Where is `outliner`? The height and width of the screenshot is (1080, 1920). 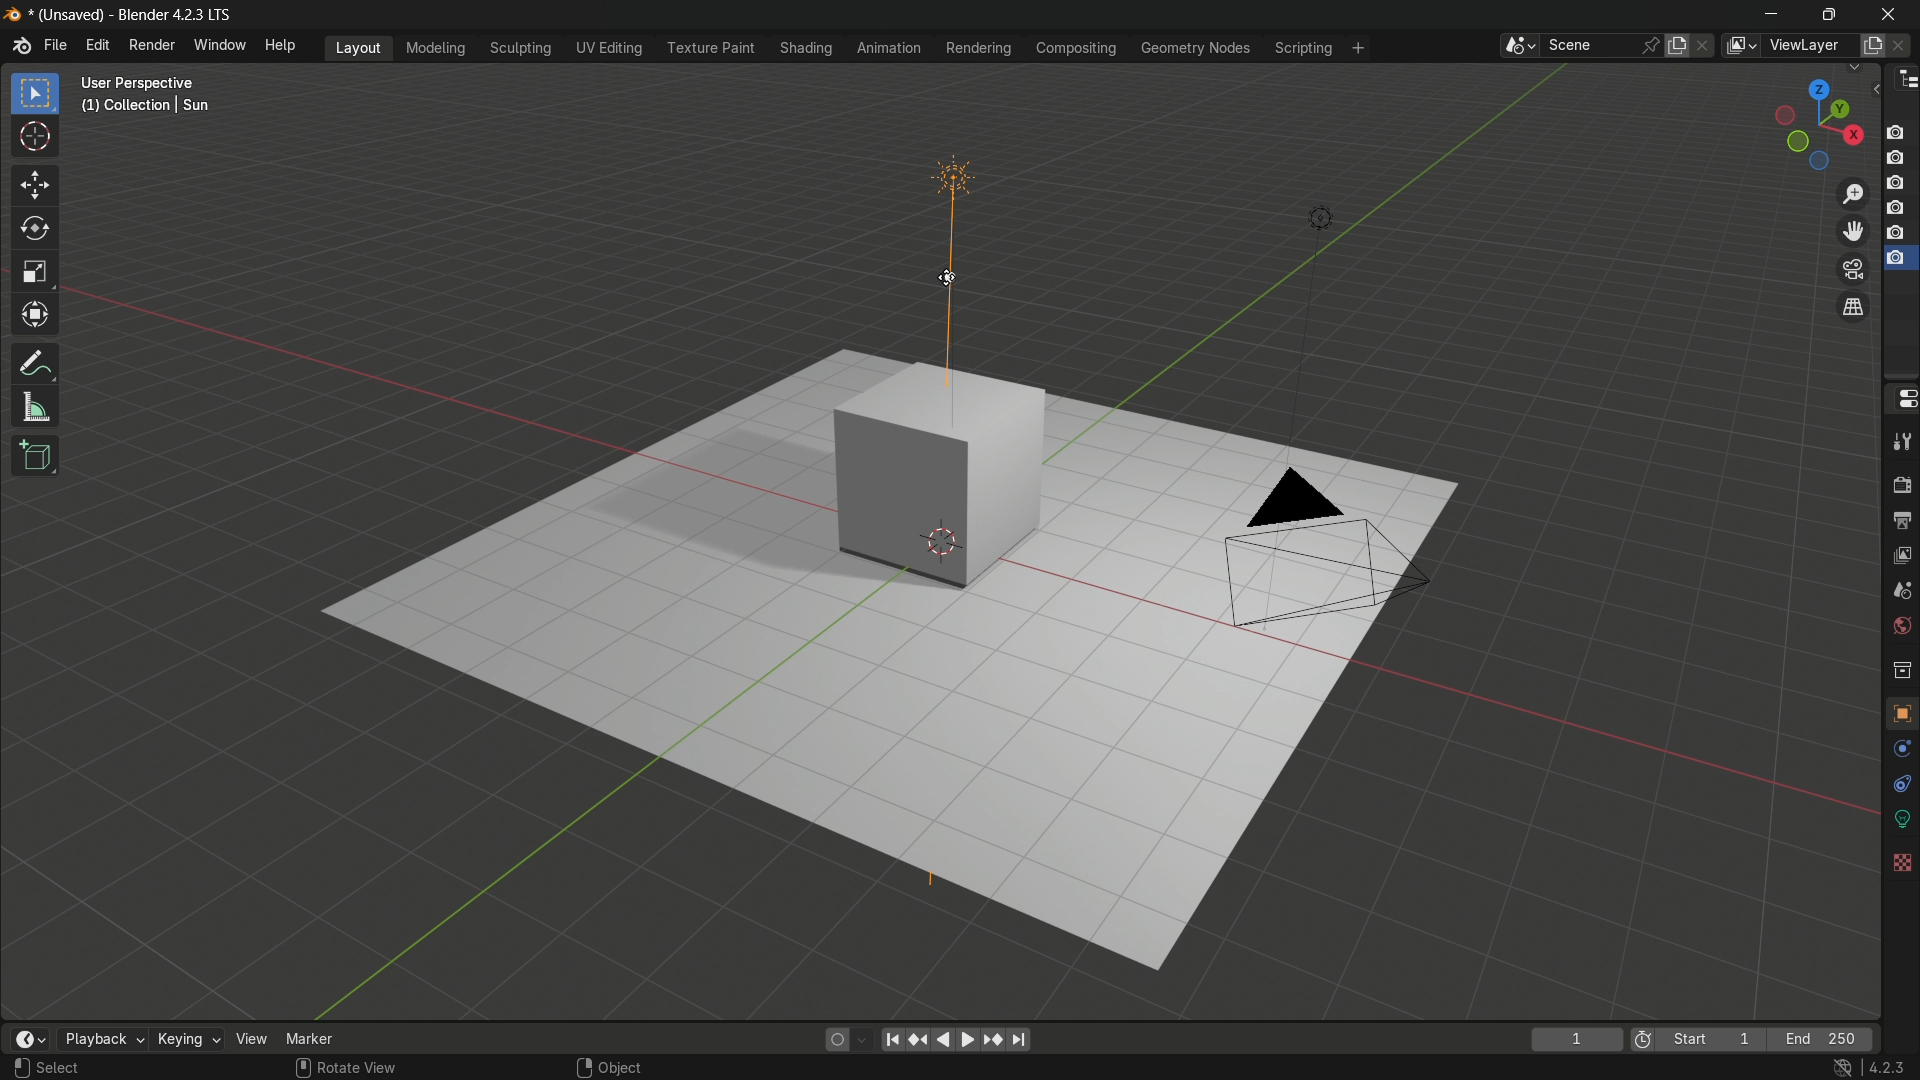
outliner is located at coordinates (1907, 82).